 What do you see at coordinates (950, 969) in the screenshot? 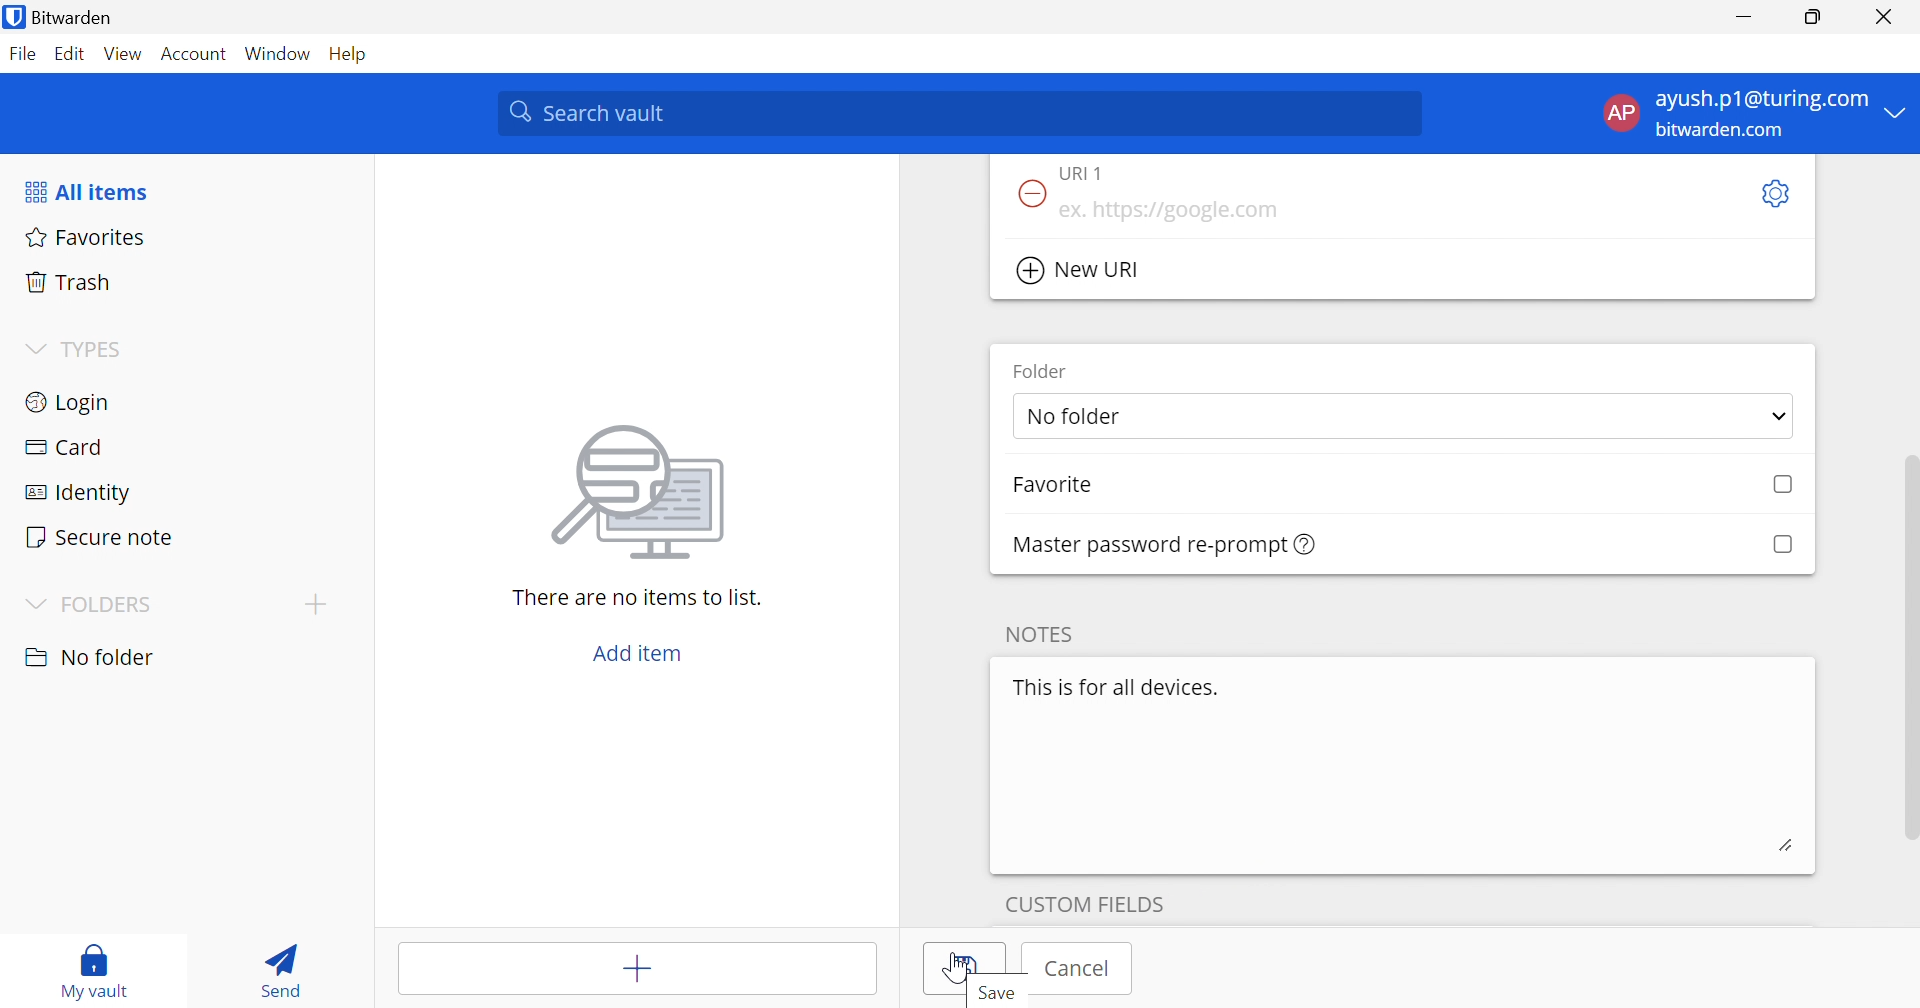
I see `Save` at bounding box center [950, 969].